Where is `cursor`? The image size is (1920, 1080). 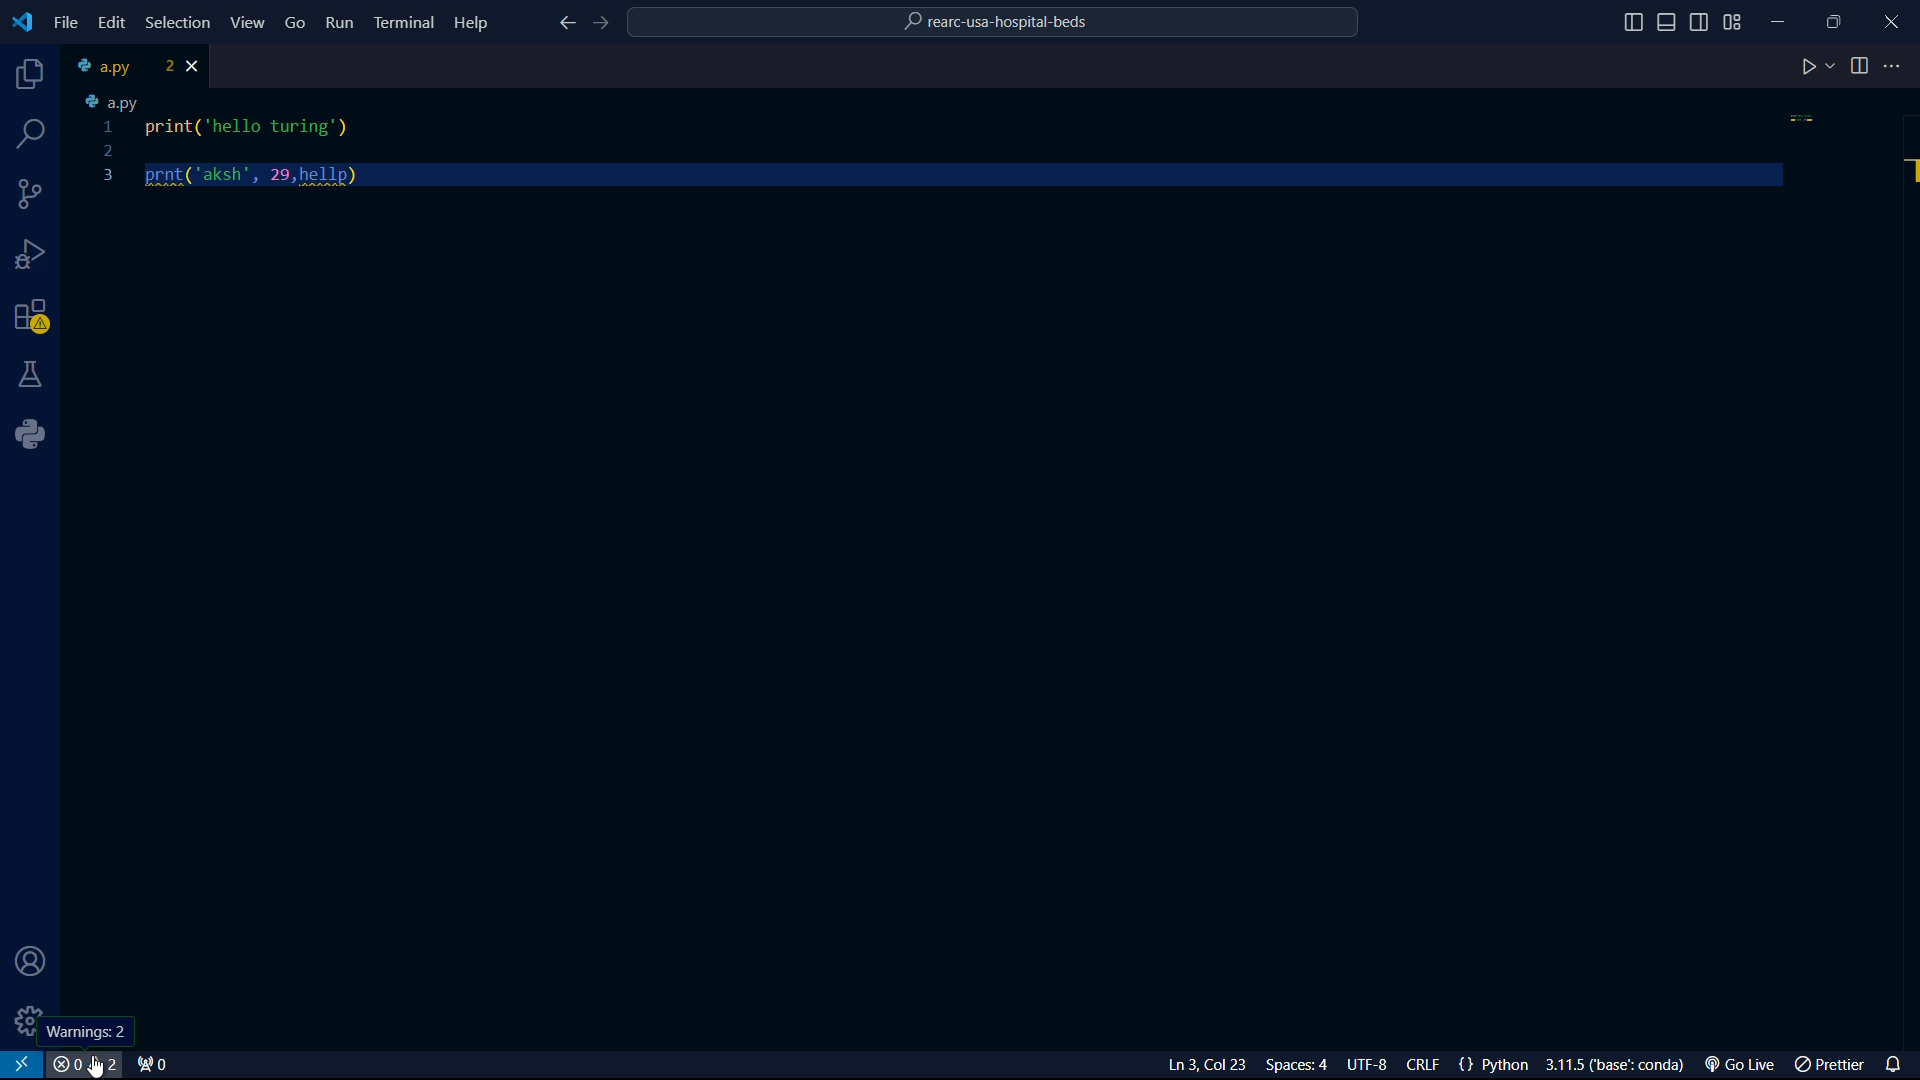 cursor is located at coordinates (96, 1068).